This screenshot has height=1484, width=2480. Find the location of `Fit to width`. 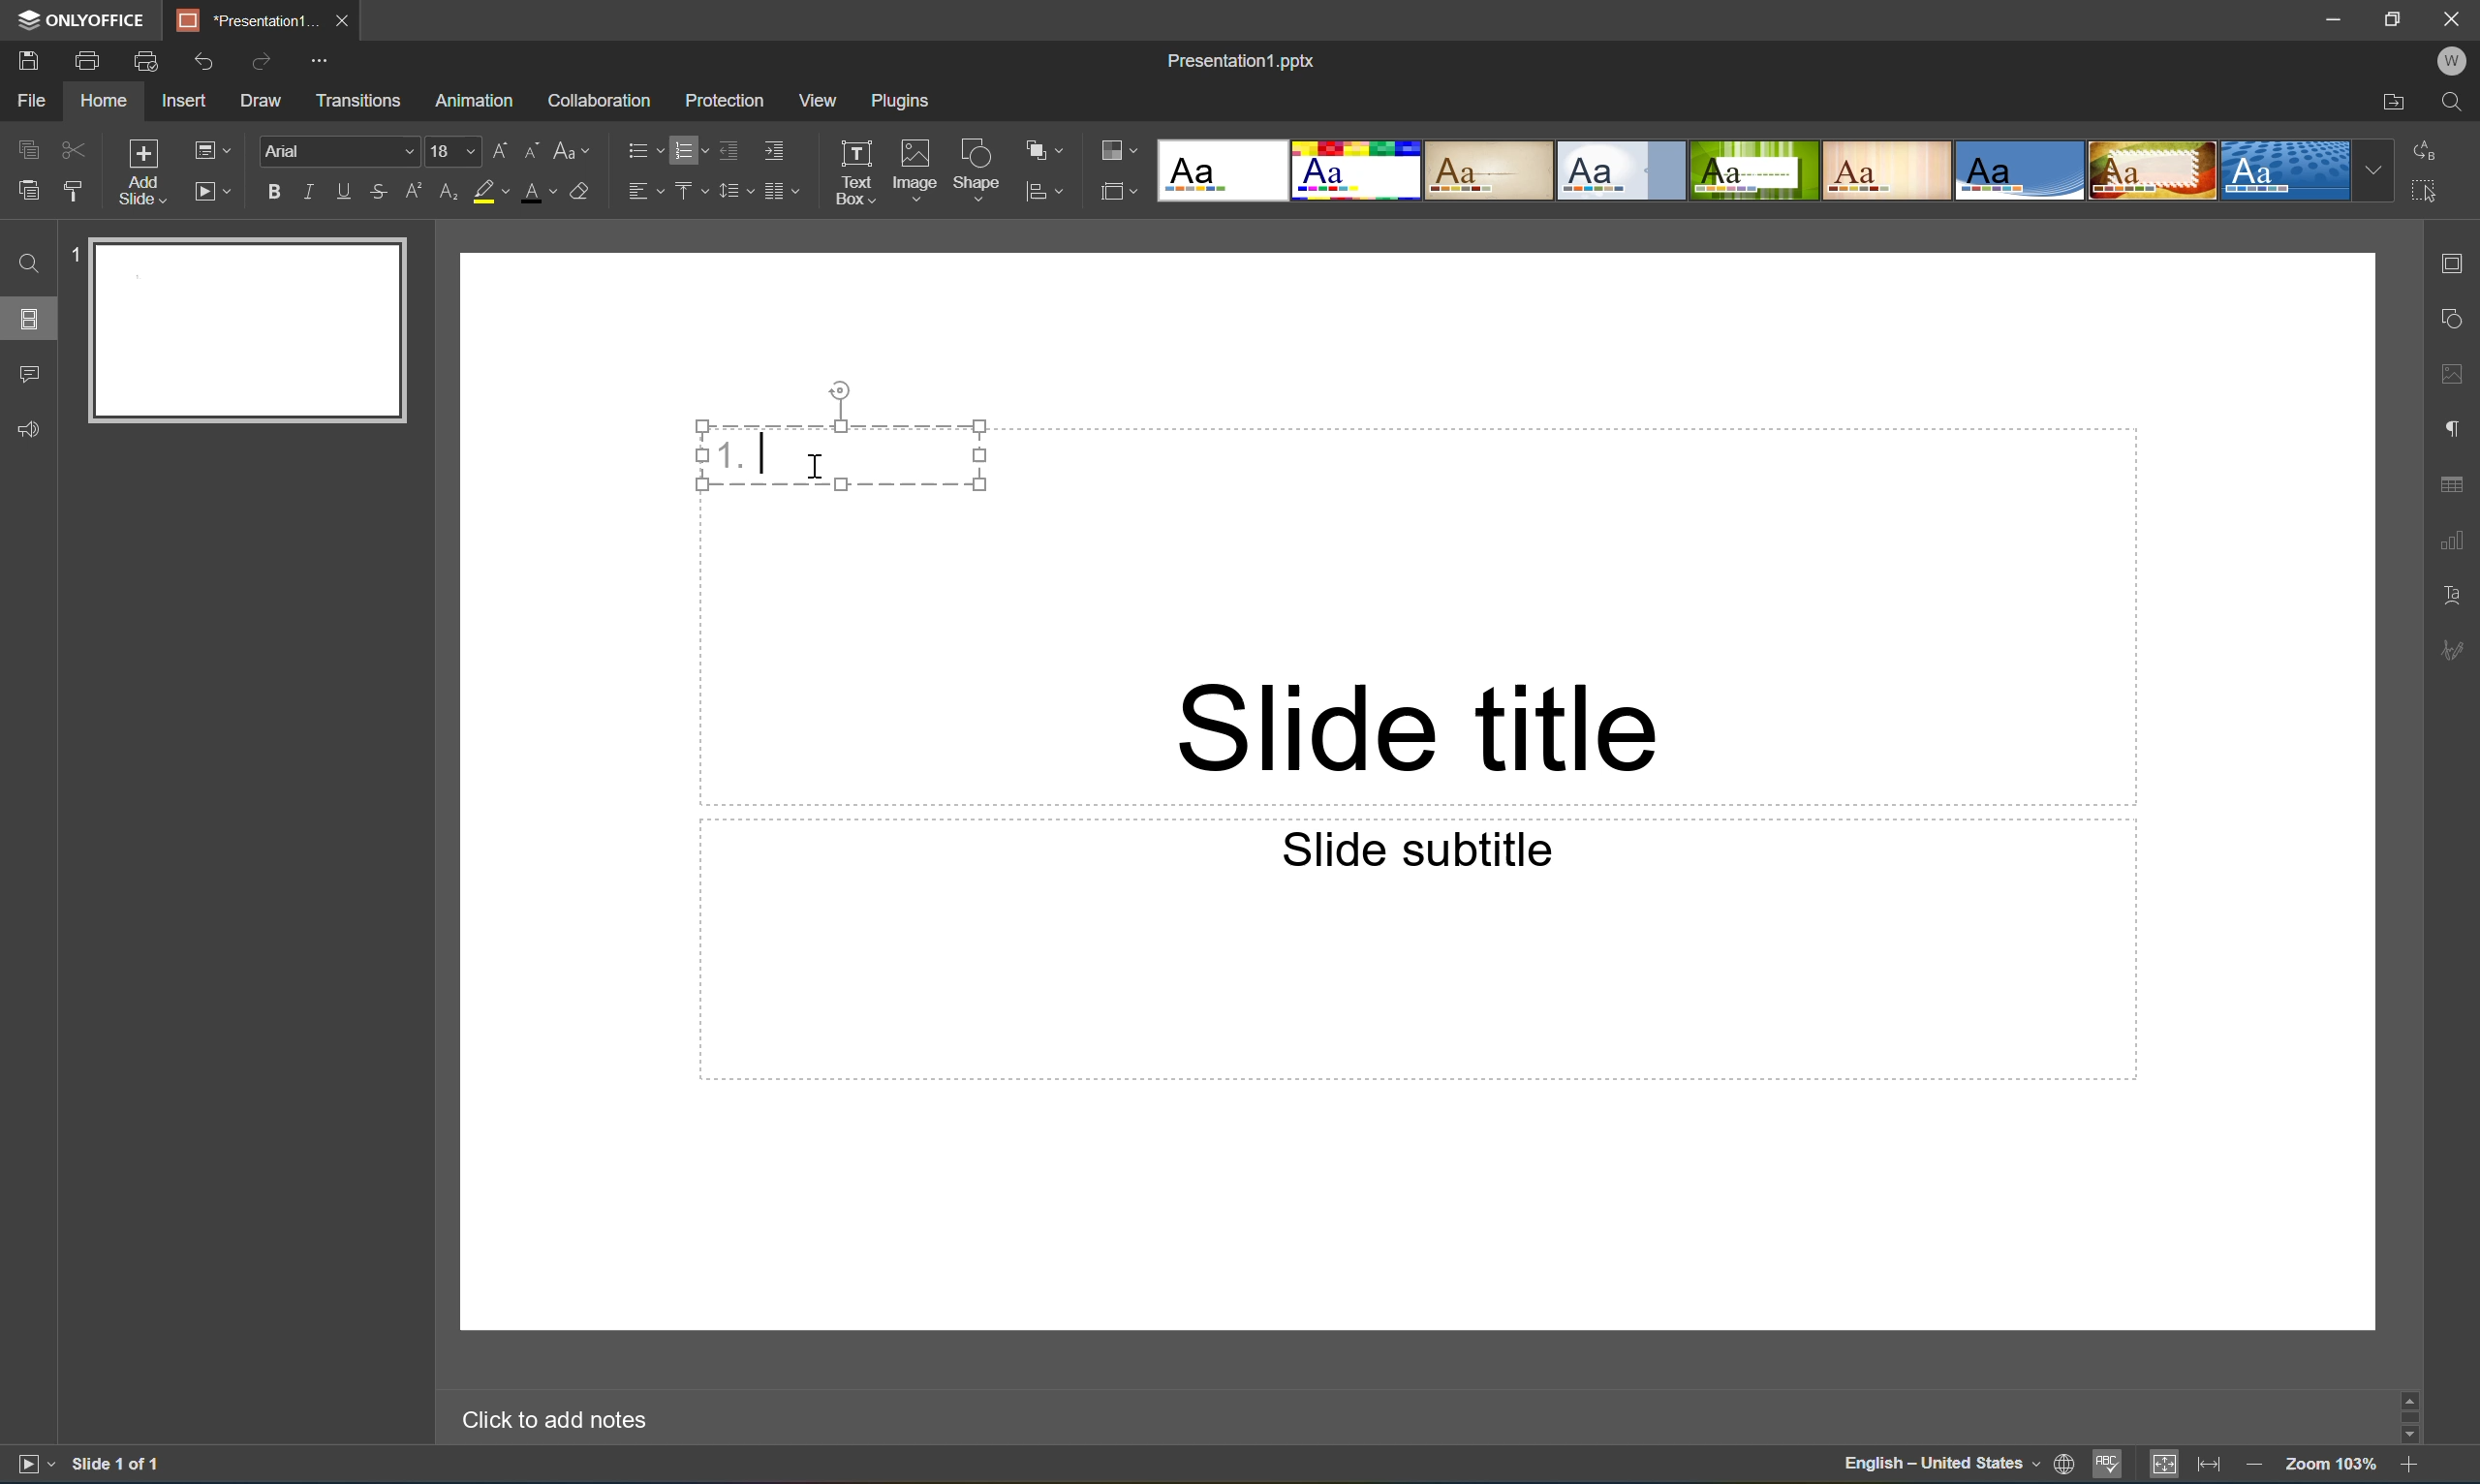

Fit to width is located at coordinates (2209, 1466).